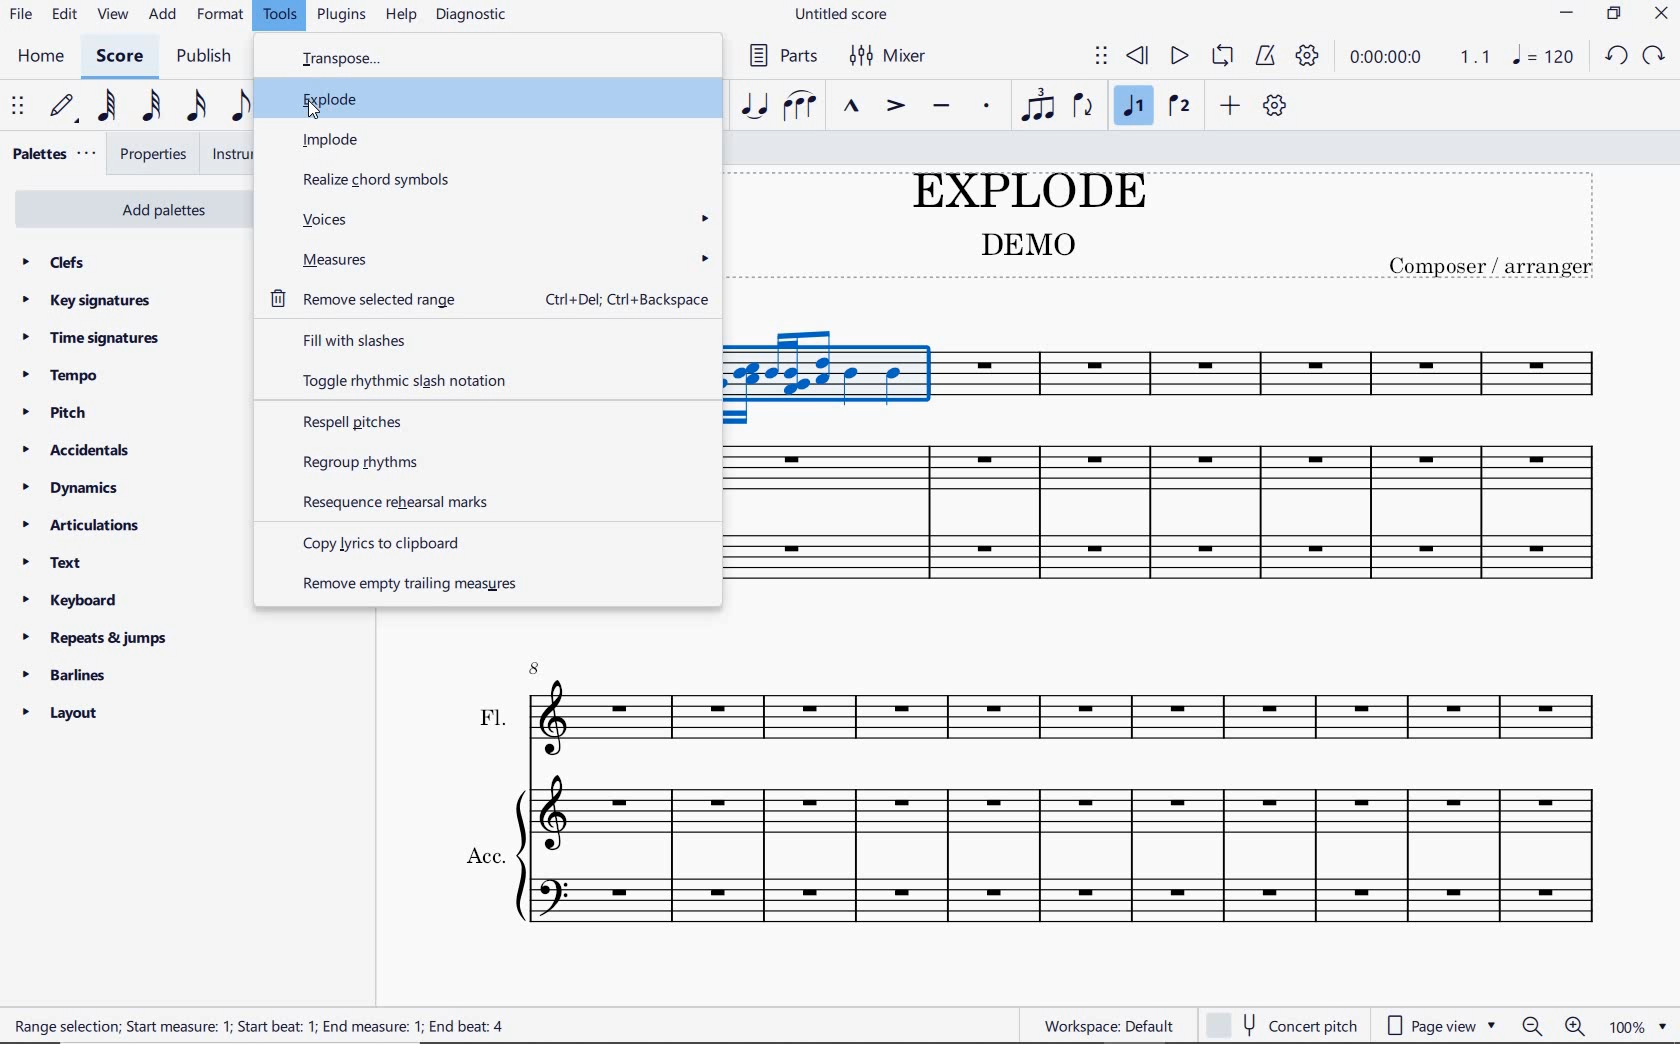 This screenshot has width=1680, height=1044. Describe the element at coordinates (1038, 710) in the screenshot. I see `FL` at that location.